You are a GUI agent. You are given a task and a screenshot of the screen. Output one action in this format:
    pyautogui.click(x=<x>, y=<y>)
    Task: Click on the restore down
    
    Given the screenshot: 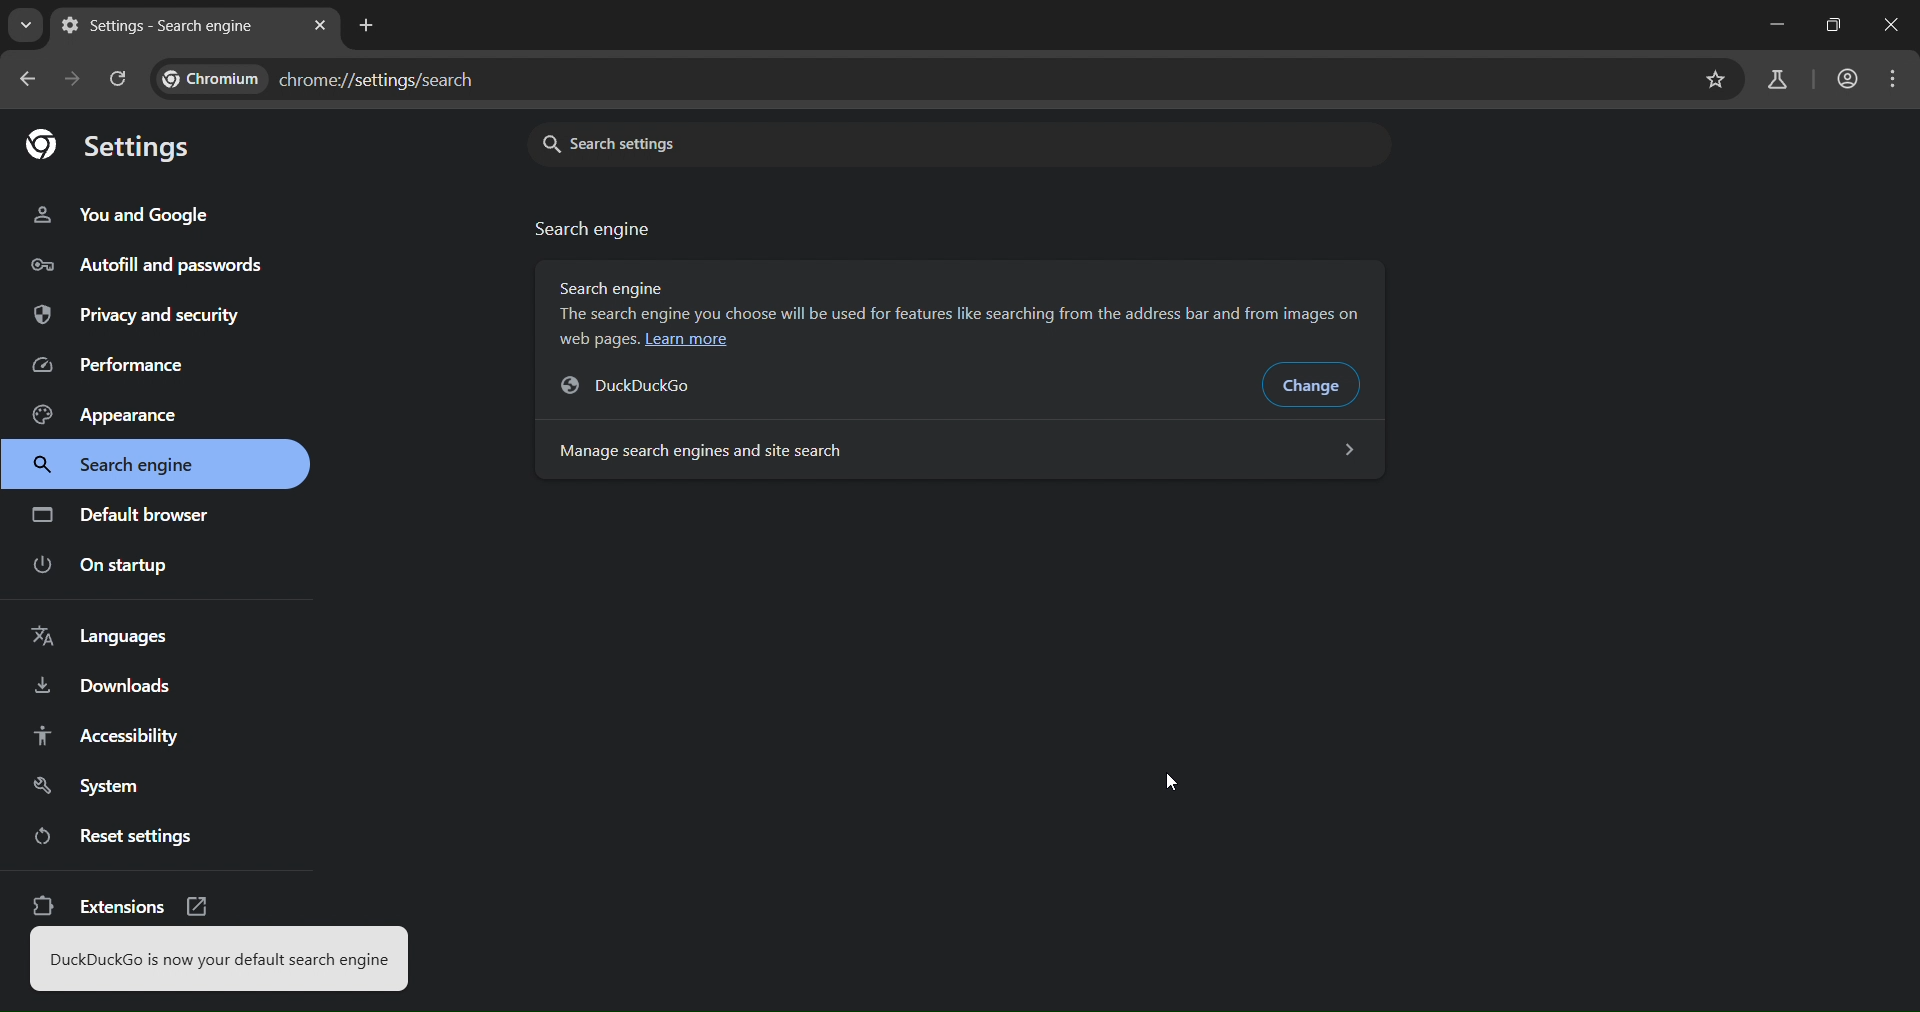 What is the action you would take?
    pyautogui.click(x=1834, y=27)
    